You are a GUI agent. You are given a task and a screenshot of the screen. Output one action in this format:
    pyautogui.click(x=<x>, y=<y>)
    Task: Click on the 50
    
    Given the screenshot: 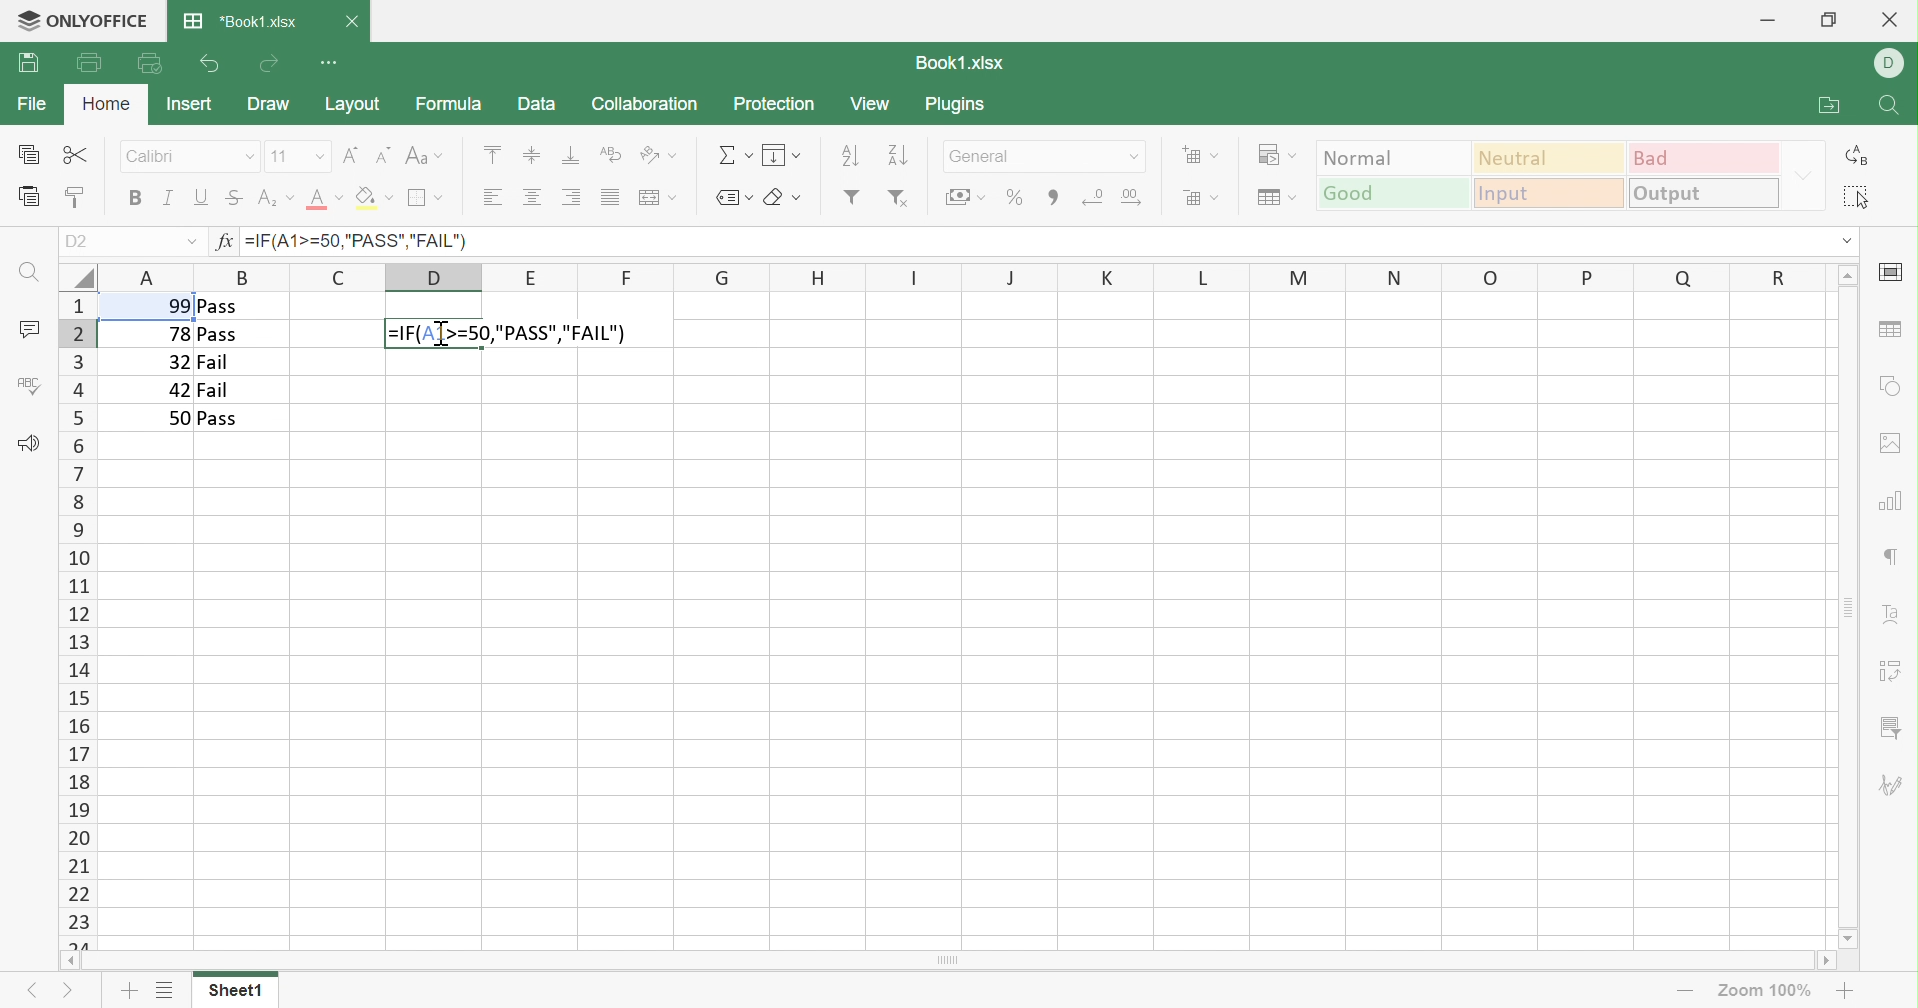 What is the action you would take?
    pyautogui.click(x=176, y=418)
    